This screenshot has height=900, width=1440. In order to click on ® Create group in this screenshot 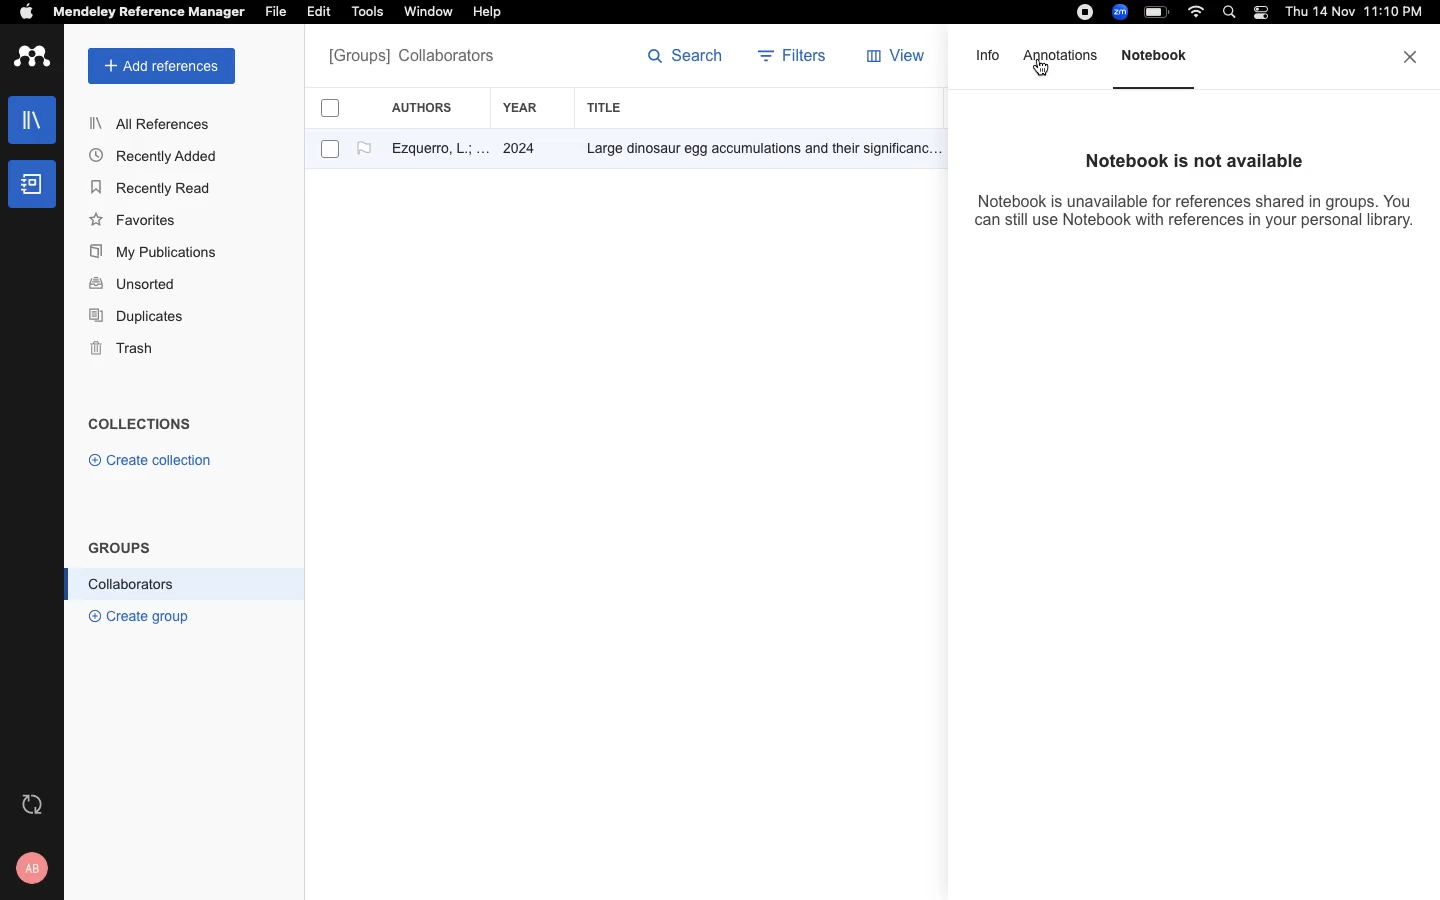, I will do `click(135, 615)`.